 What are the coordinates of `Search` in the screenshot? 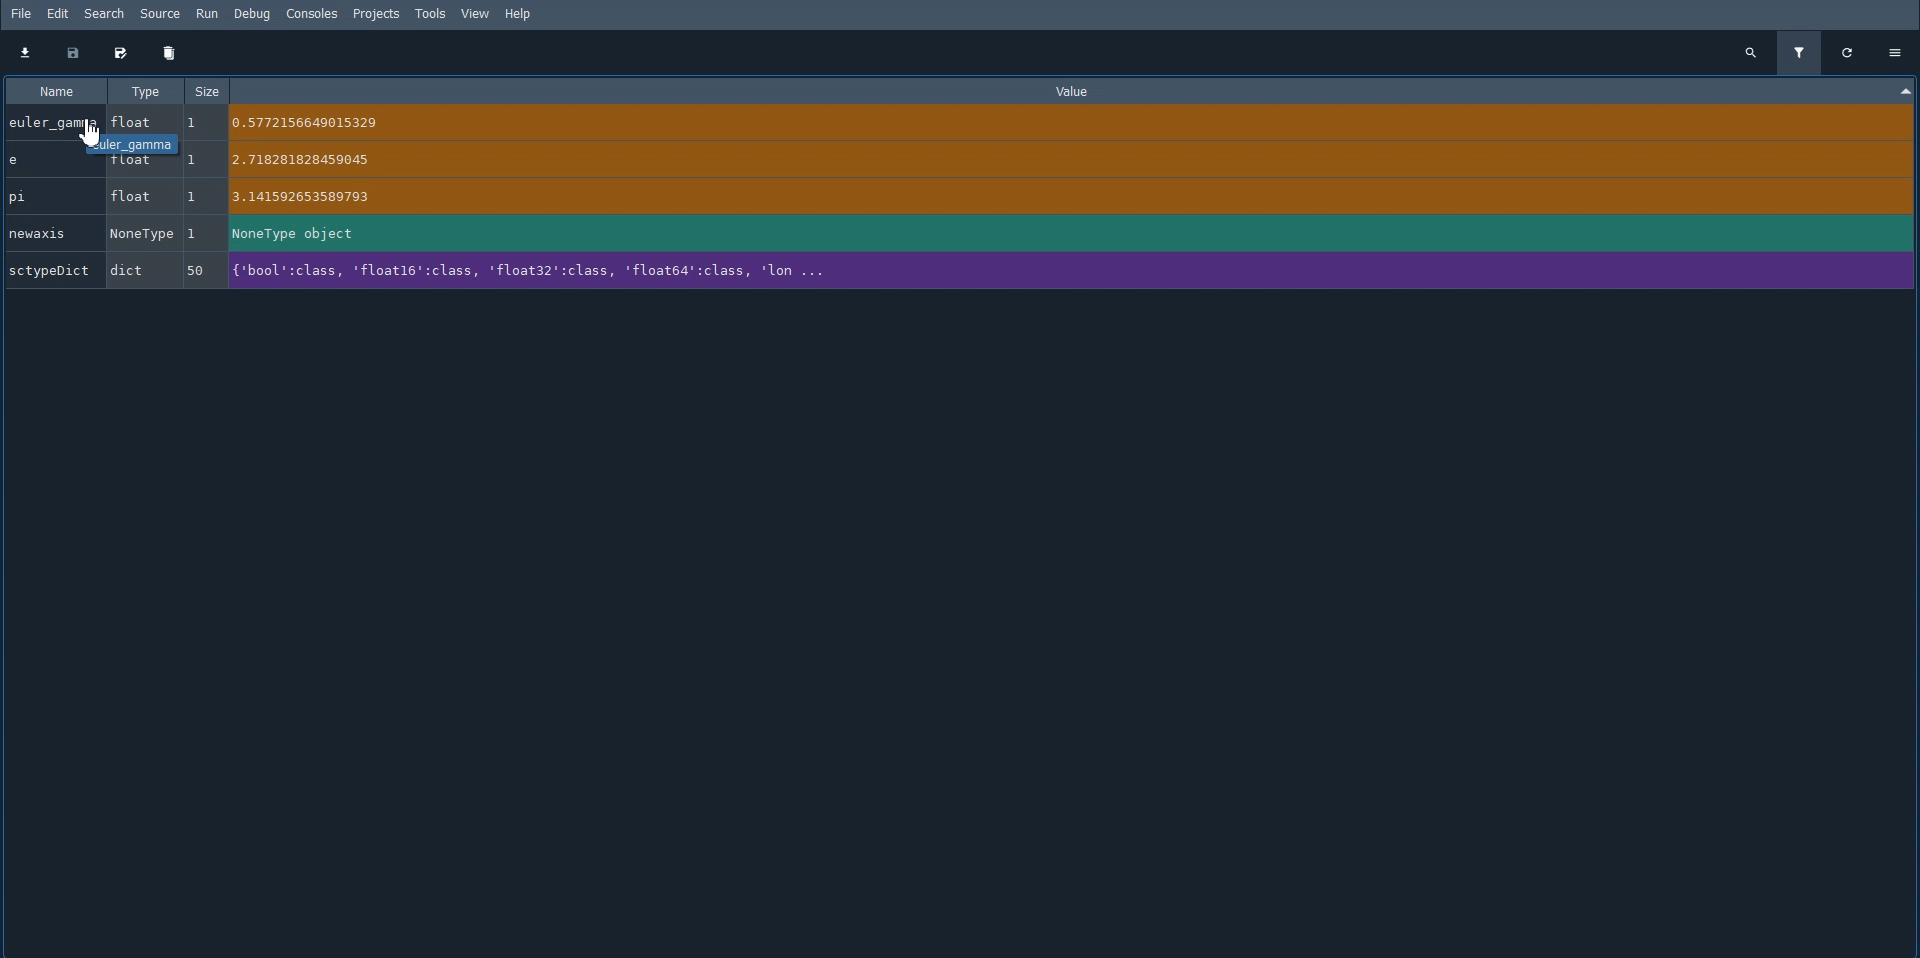 It's located at (105, 13).